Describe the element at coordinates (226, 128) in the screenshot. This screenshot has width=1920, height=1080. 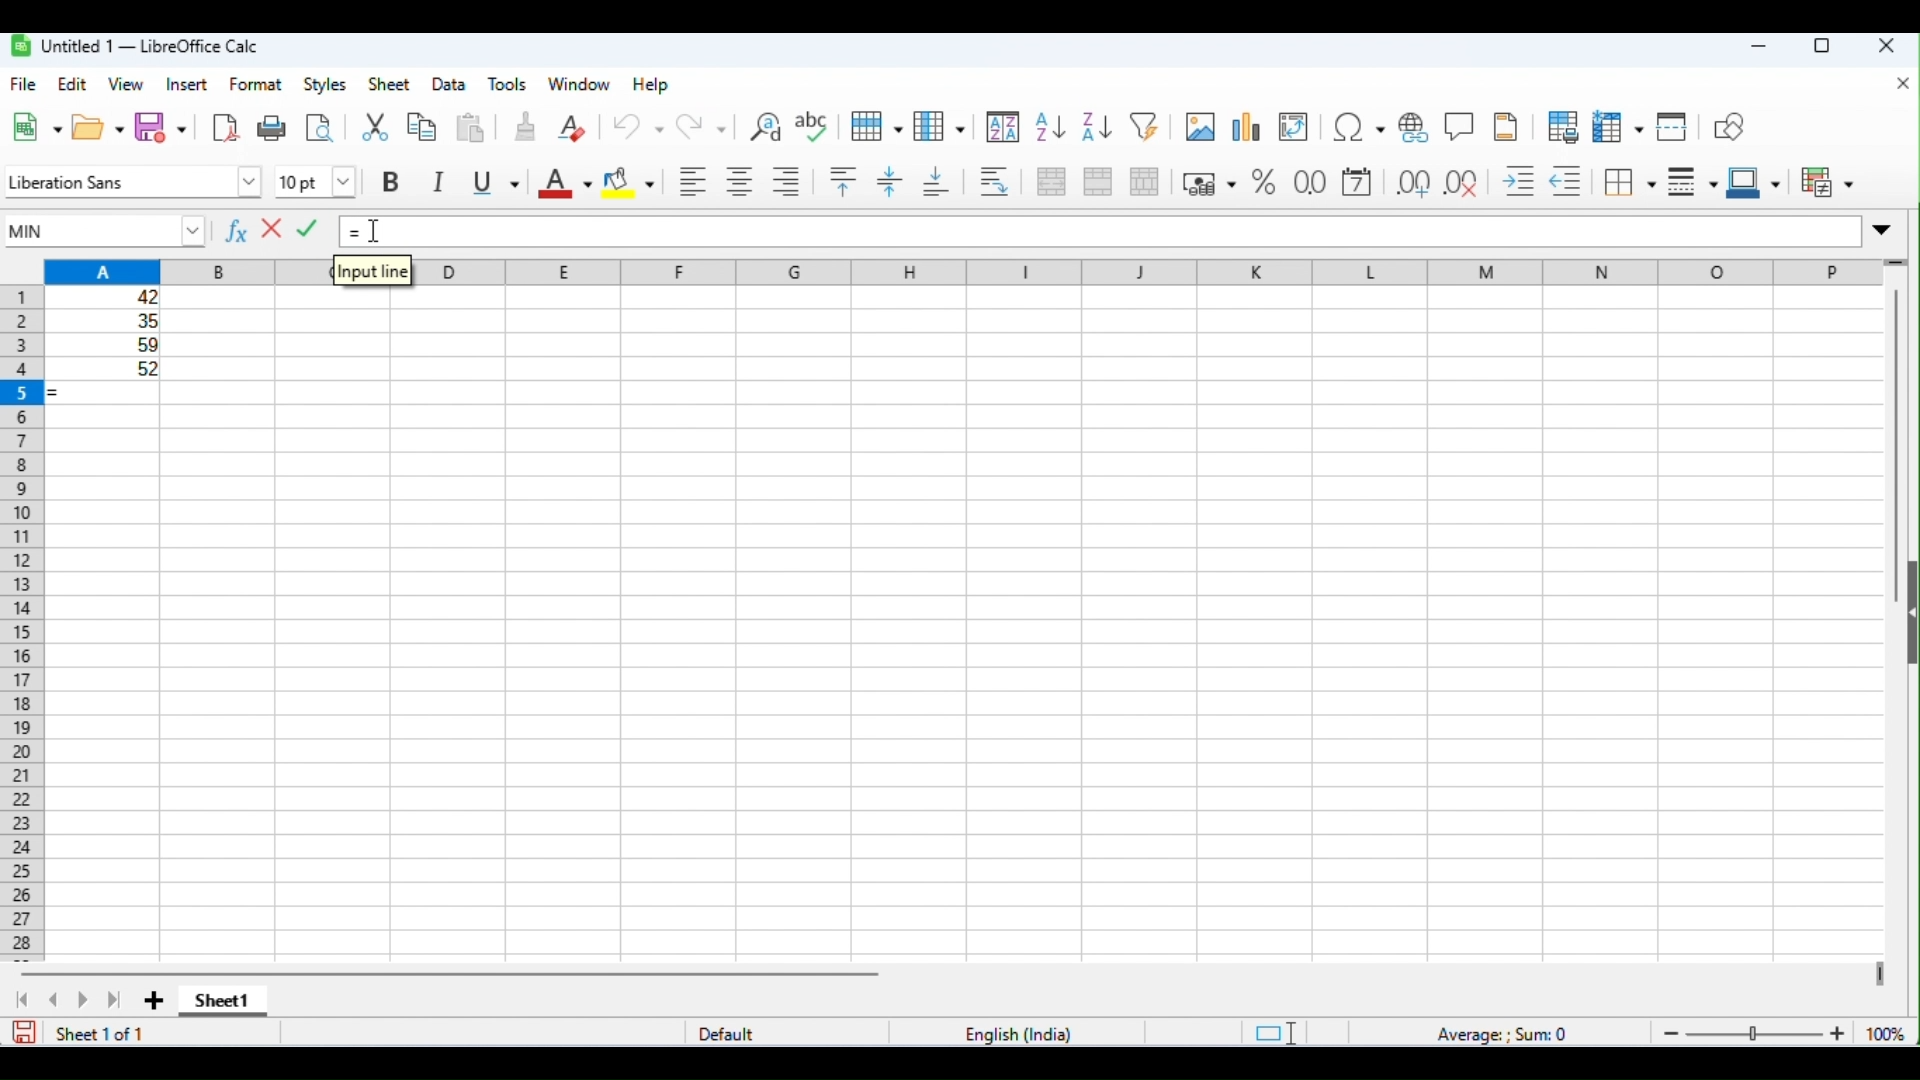
I see `export as pdf` at that location.